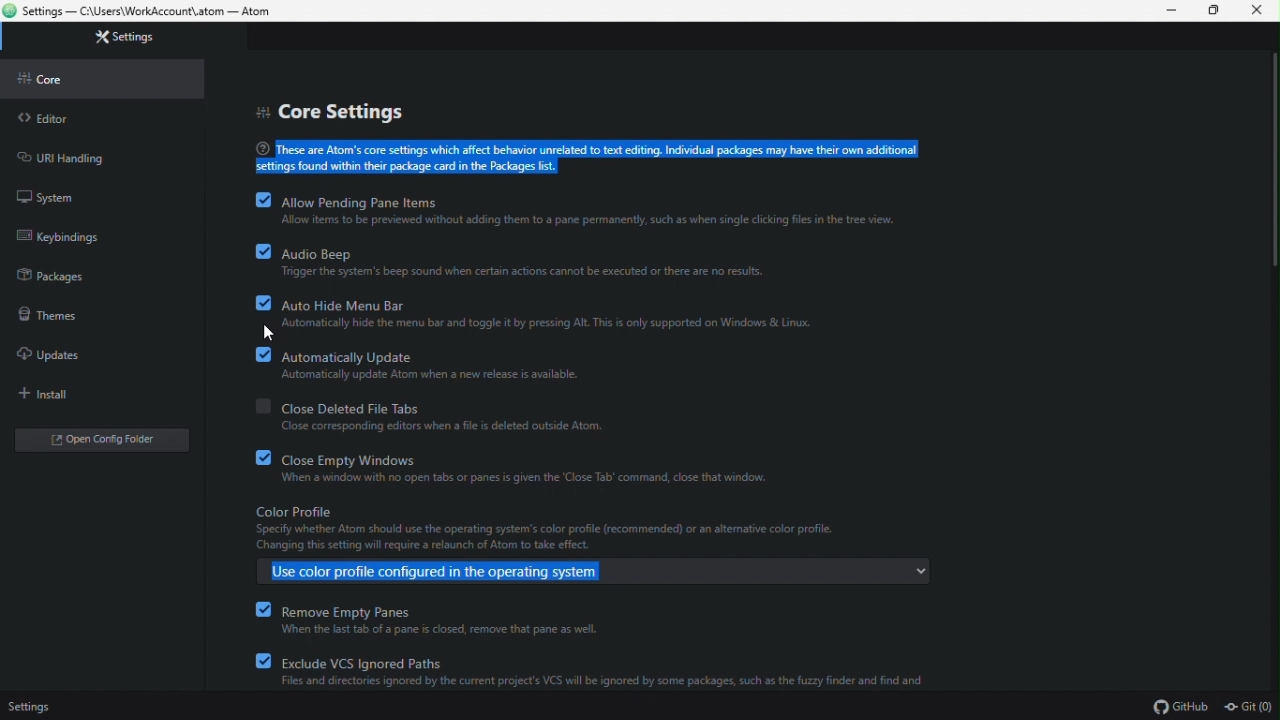 The height and width of the screenshot is (720, 1280). Describe the element at coordinates (252, 359) in the screenshot. I see `checkbox` at that location.